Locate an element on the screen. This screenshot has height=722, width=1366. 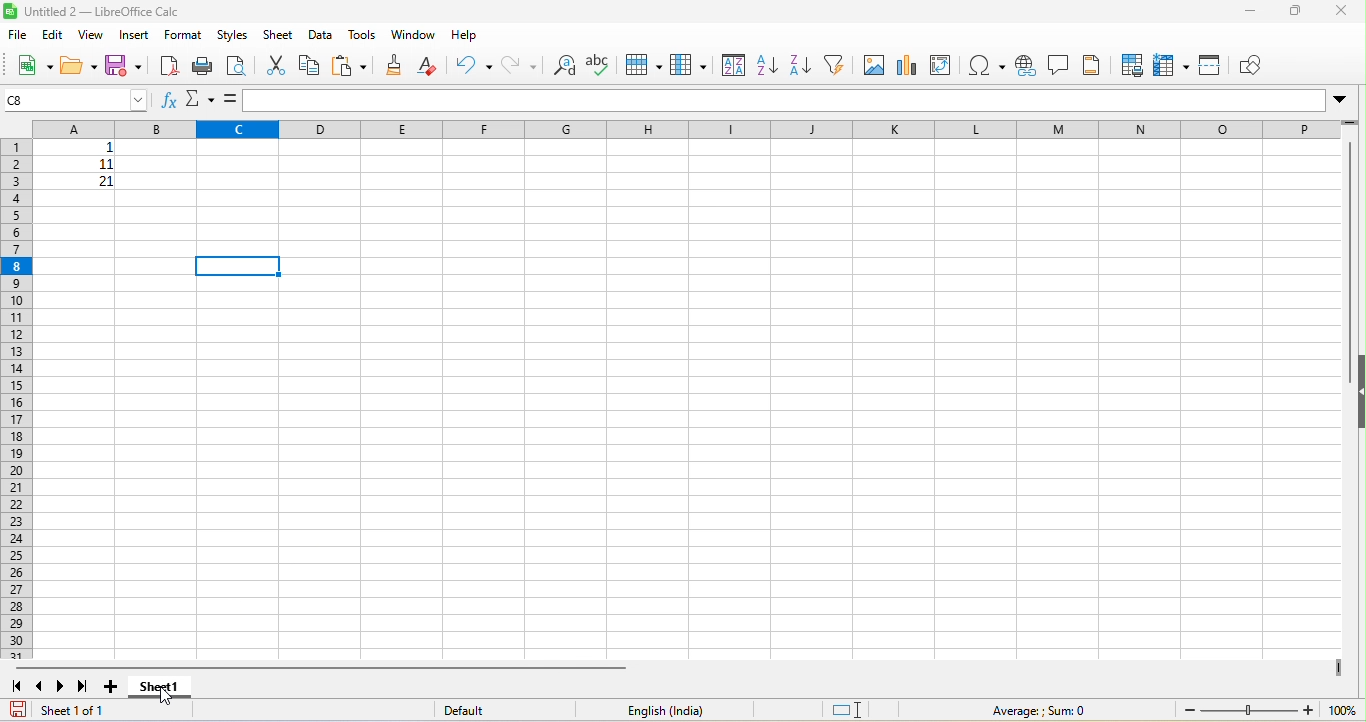
sort ascending is located at coordinates (766, 65).